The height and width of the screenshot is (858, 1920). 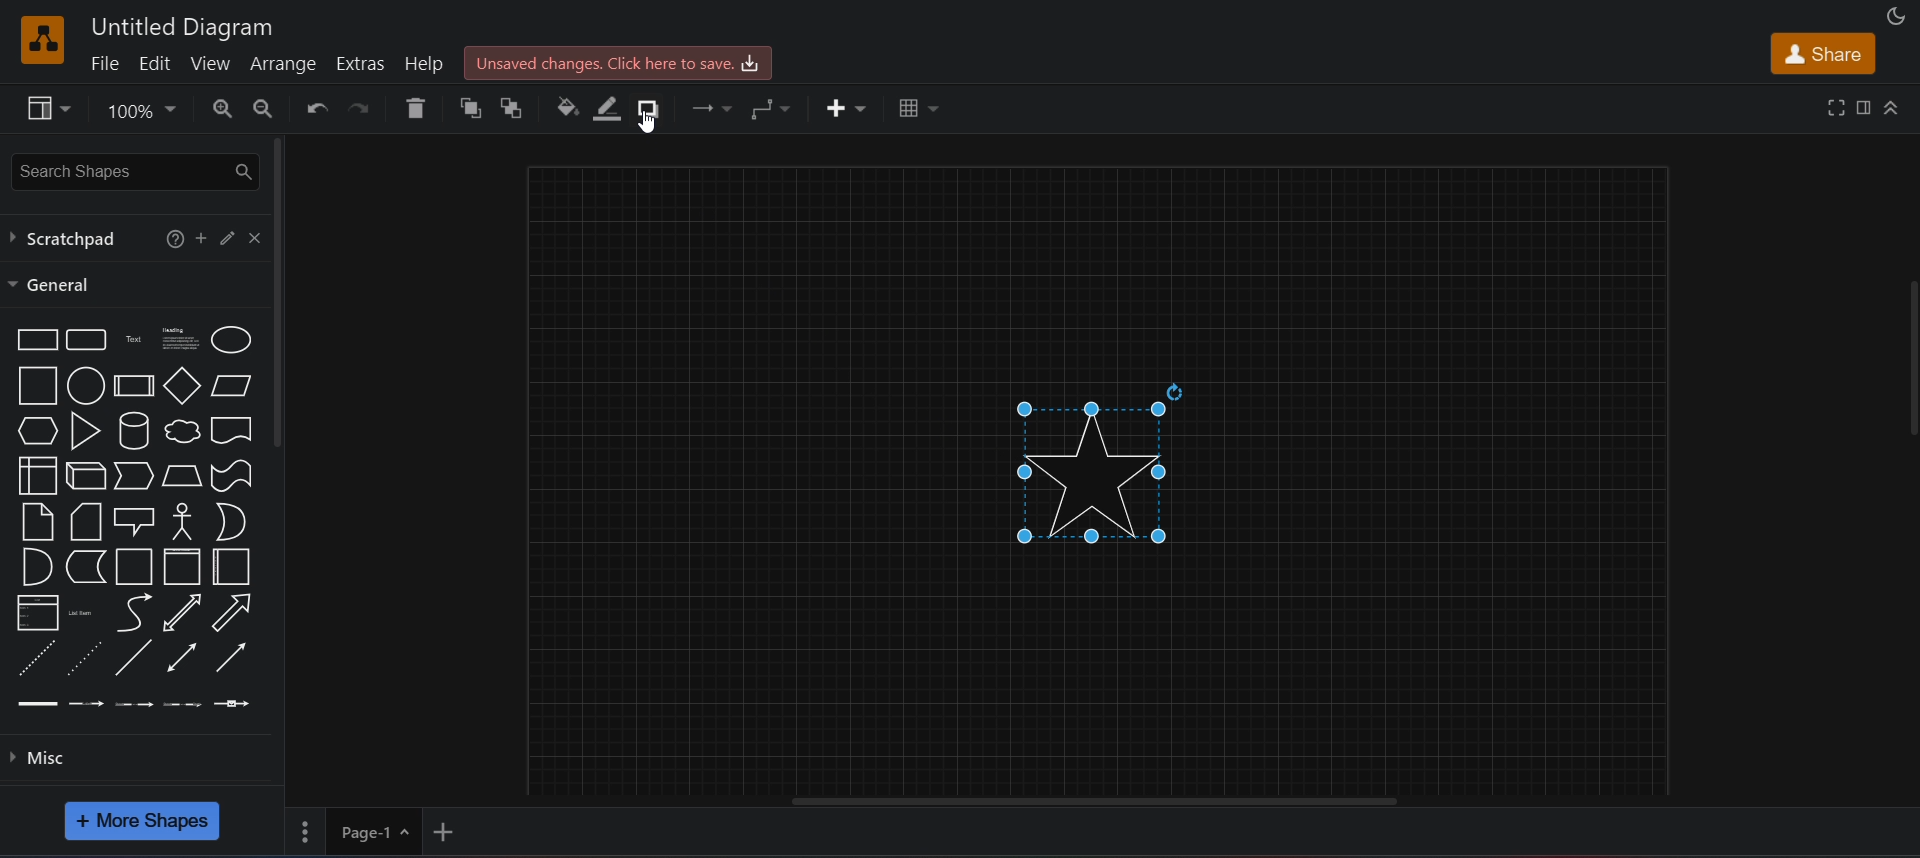 What do you see at coordinates (37, 474) in the screenshot?
I see `internal storage` at bounding box center [37, 474].